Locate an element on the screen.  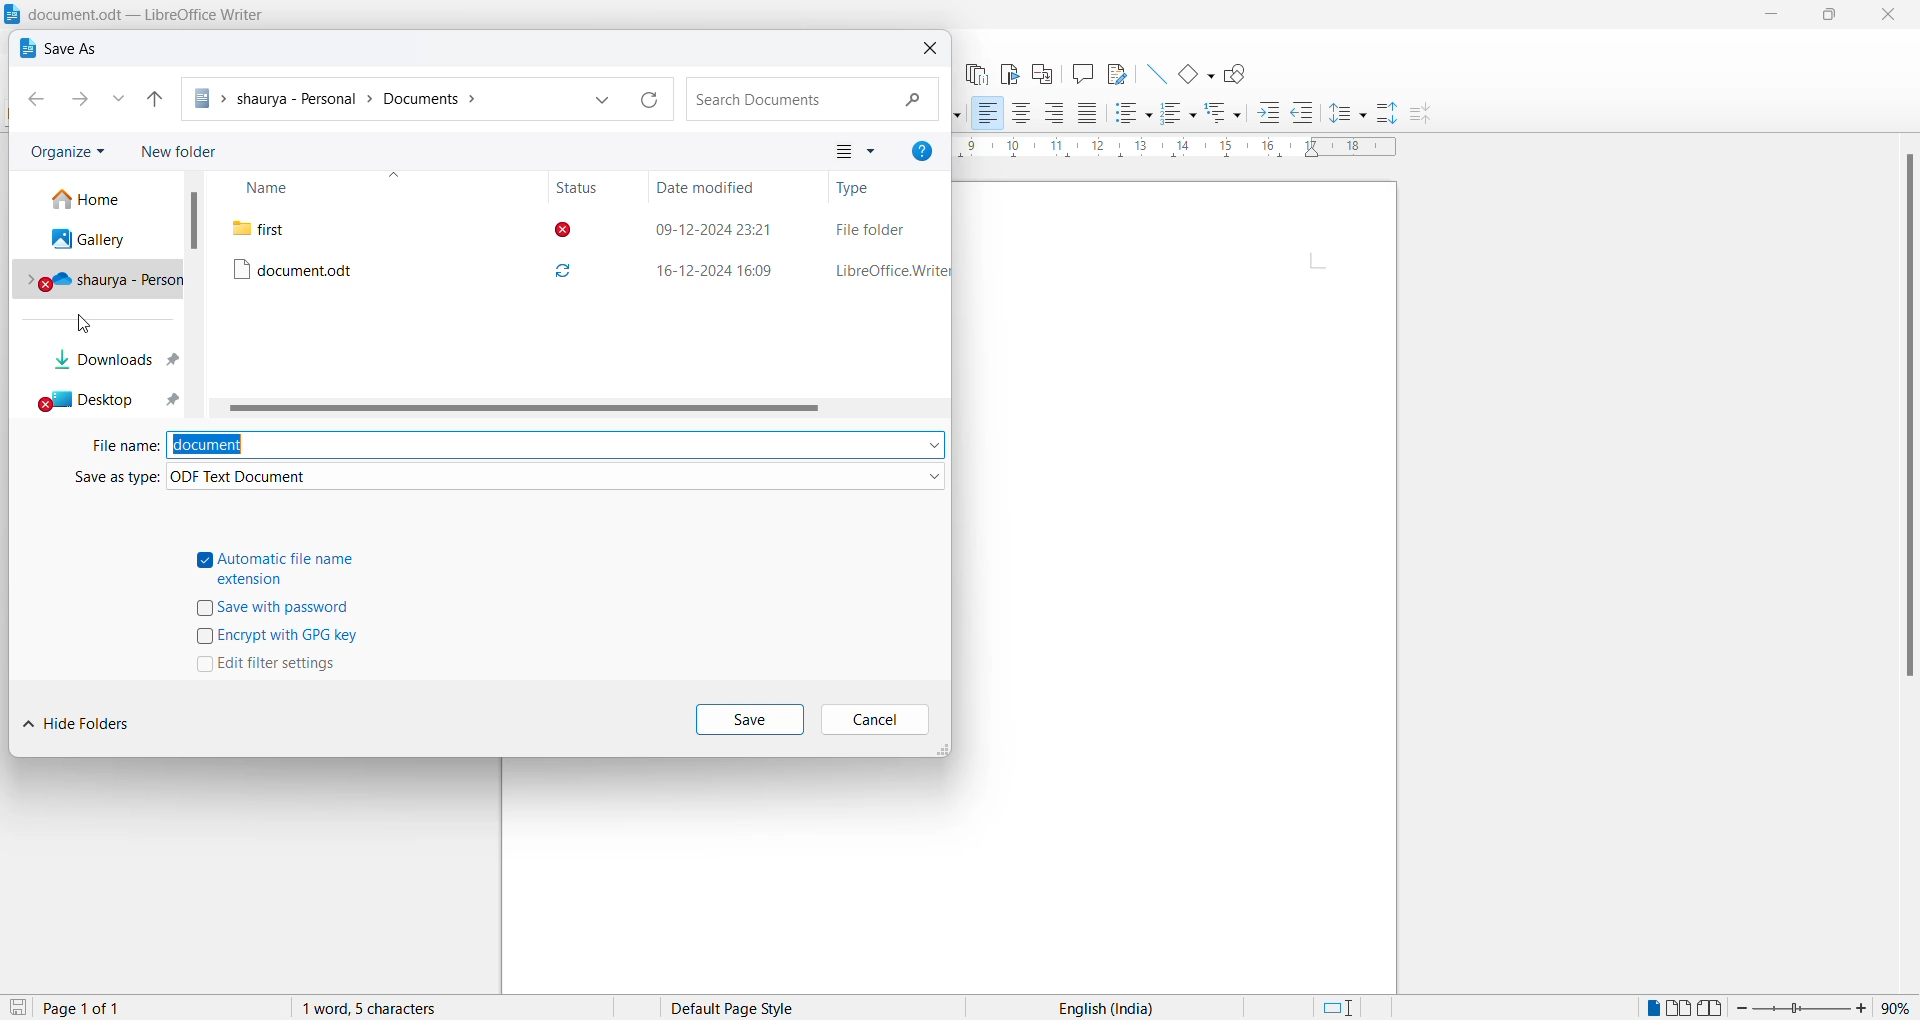
Gallery is located at coordinates (99, 243).